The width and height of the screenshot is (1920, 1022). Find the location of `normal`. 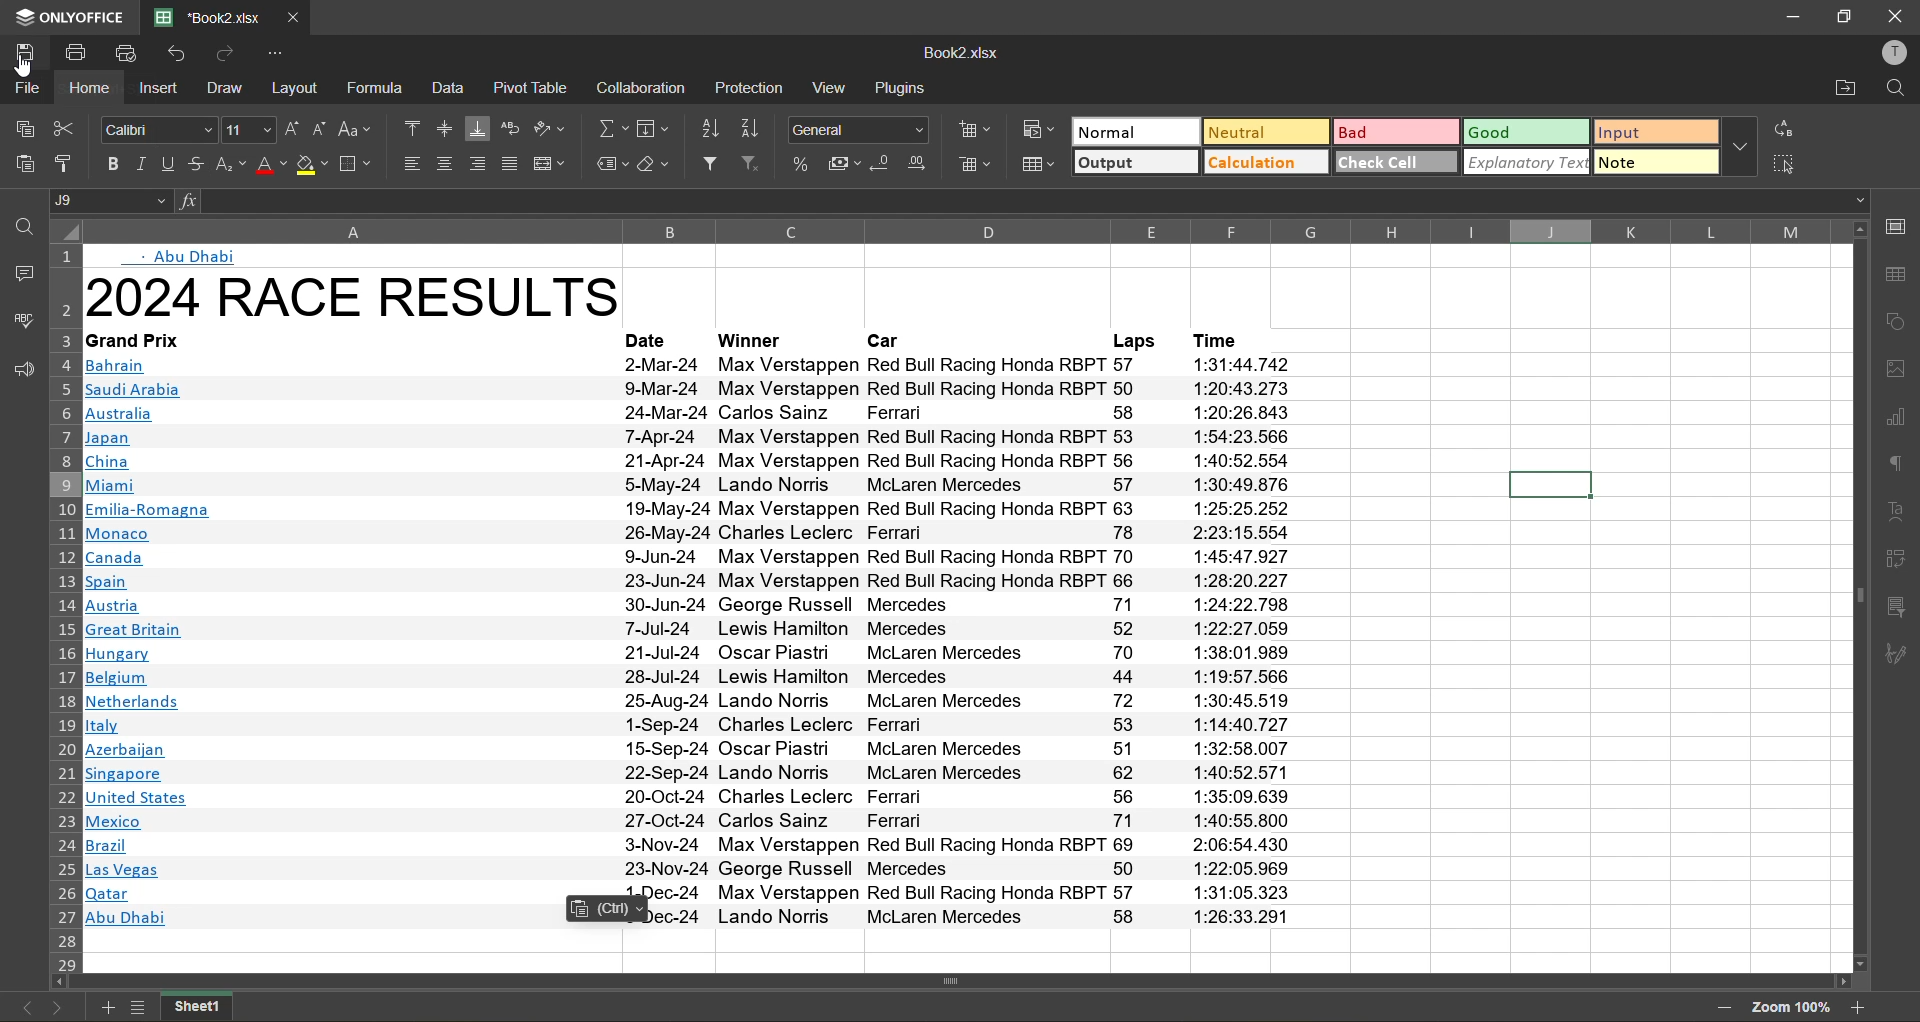

normal is located at coordinates (1135, 130).